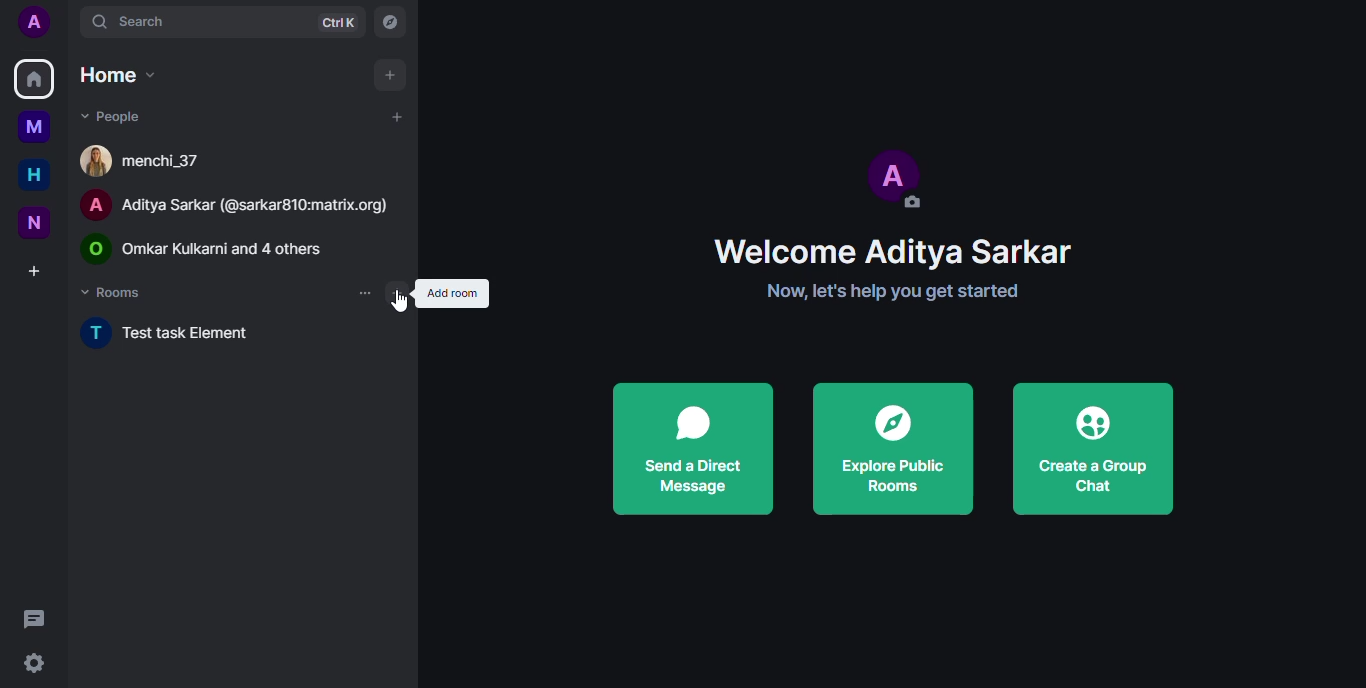 This screenshot has height=688, width=1366. What do you see at coordinates (183, 336) in the screenshot?
I see `test task element` at bounding box center [183, 336].